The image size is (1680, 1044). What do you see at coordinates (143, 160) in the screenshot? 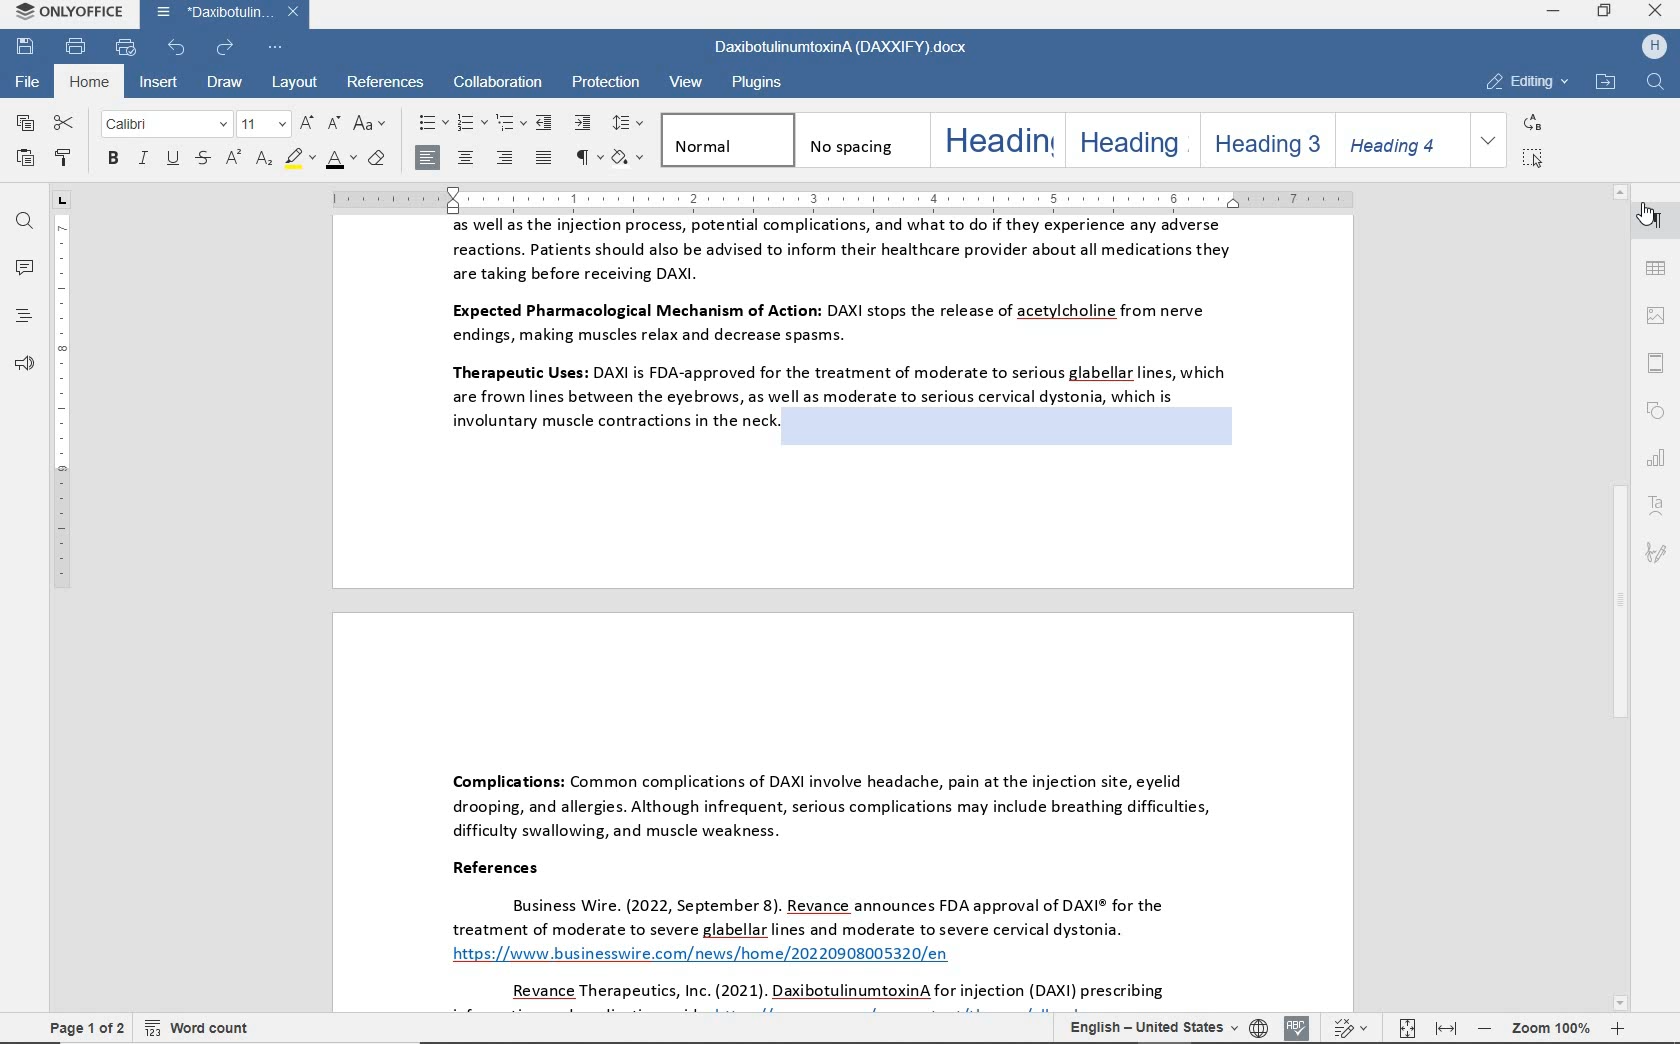
I see `italic` at bounding box center [143, 160].